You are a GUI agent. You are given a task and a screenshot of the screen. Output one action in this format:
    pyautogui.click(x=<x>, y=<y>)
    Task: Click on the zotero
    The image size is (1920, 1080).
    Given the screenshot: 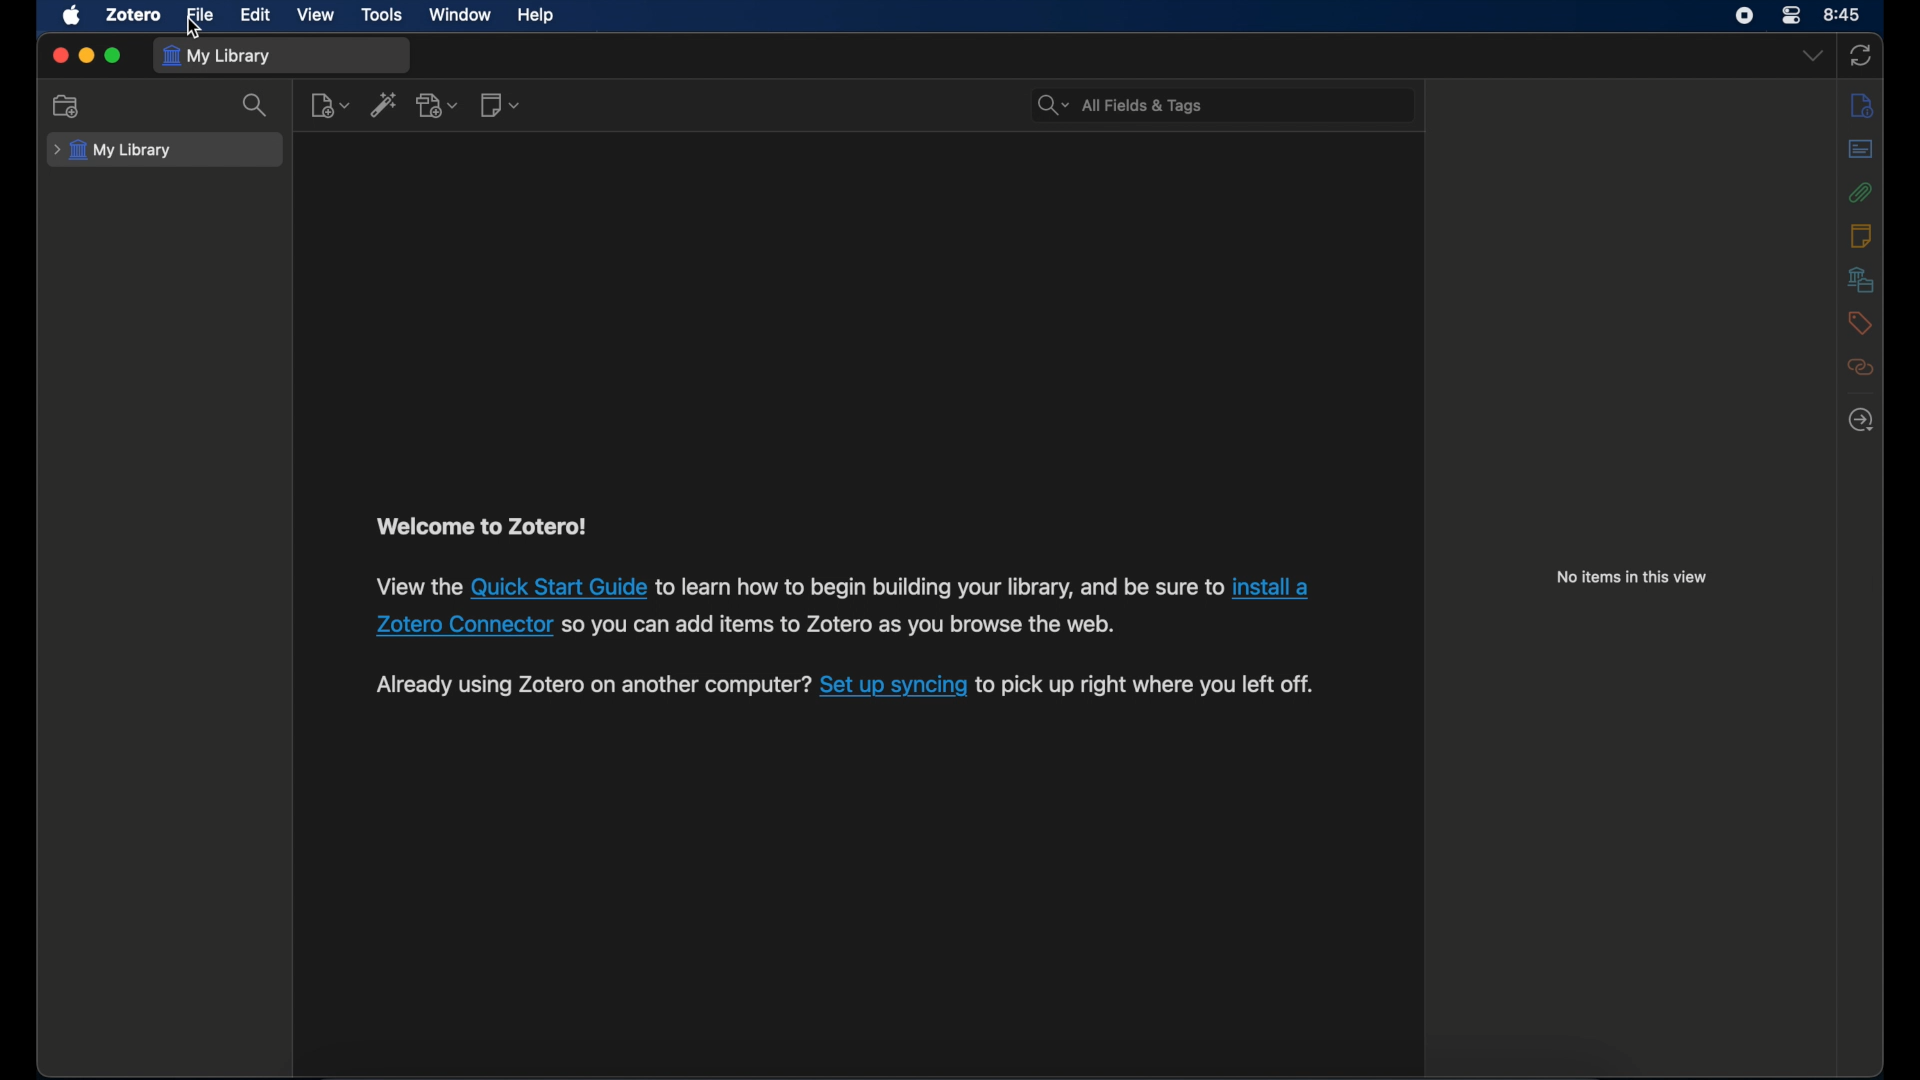 What is the action you would take?
    pyautogui.click(x=131, y=15)
    